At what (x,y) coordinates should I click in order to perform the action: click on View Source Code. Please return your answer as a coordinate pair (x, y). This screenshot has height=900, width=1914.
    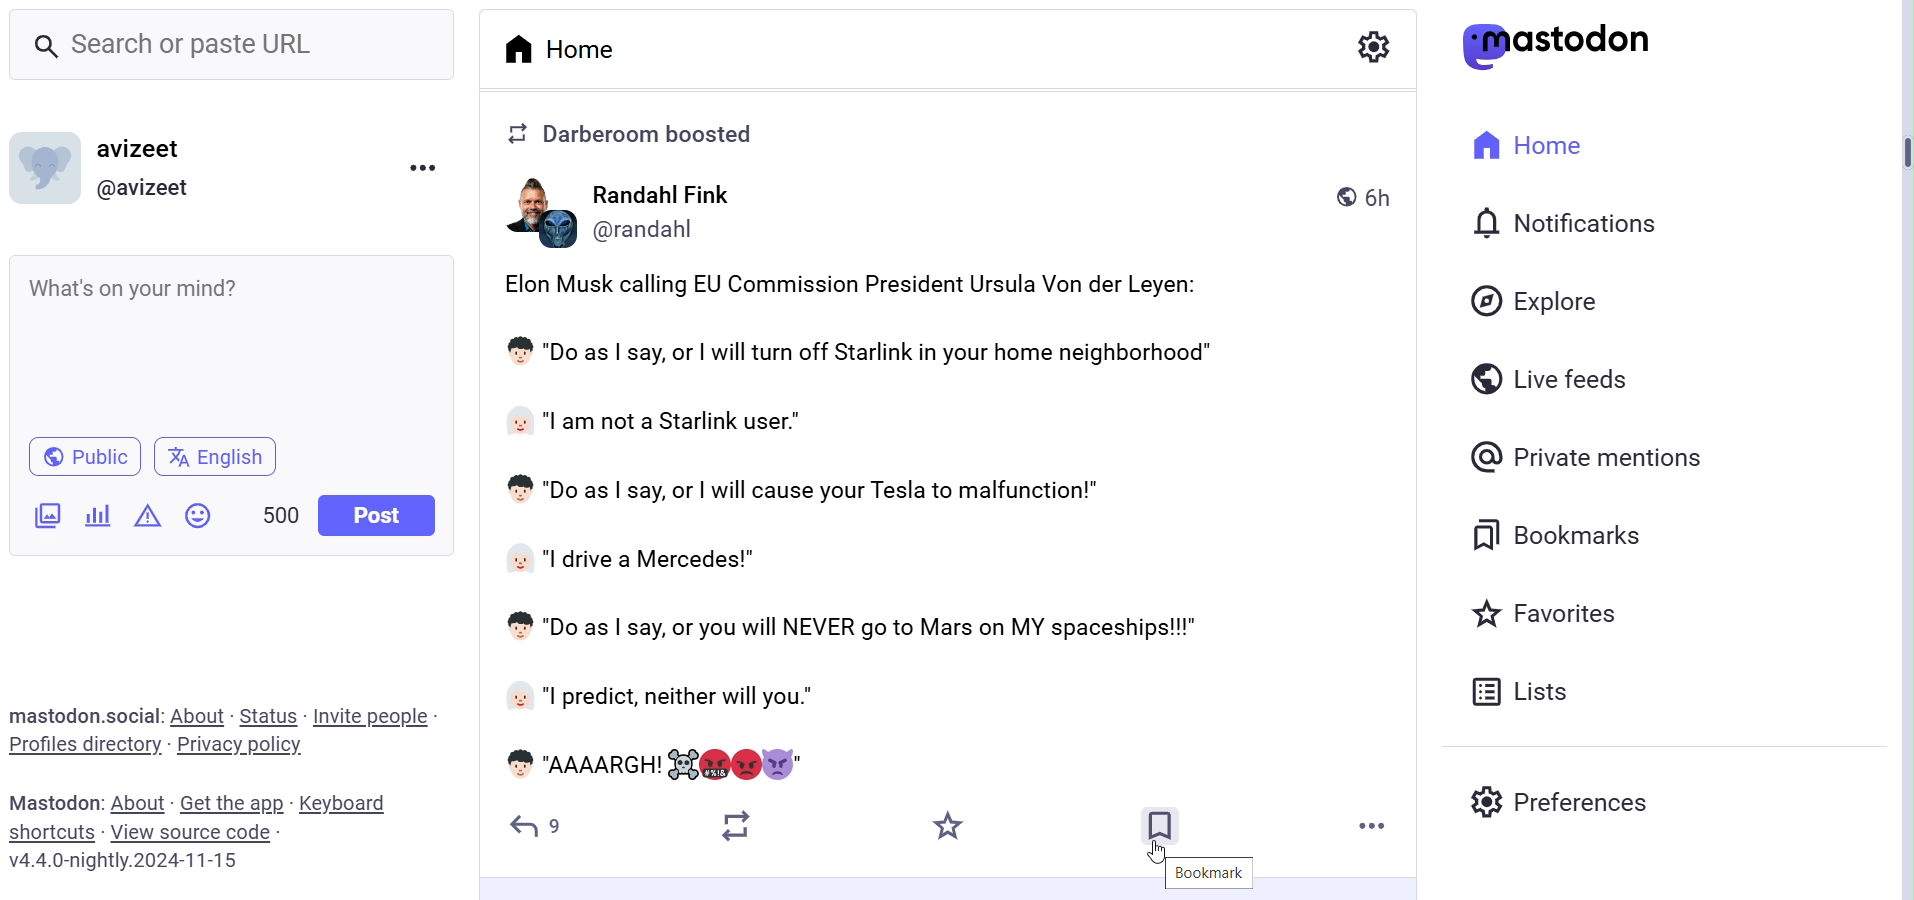
    Looking at the image, I should click on (194, 832).